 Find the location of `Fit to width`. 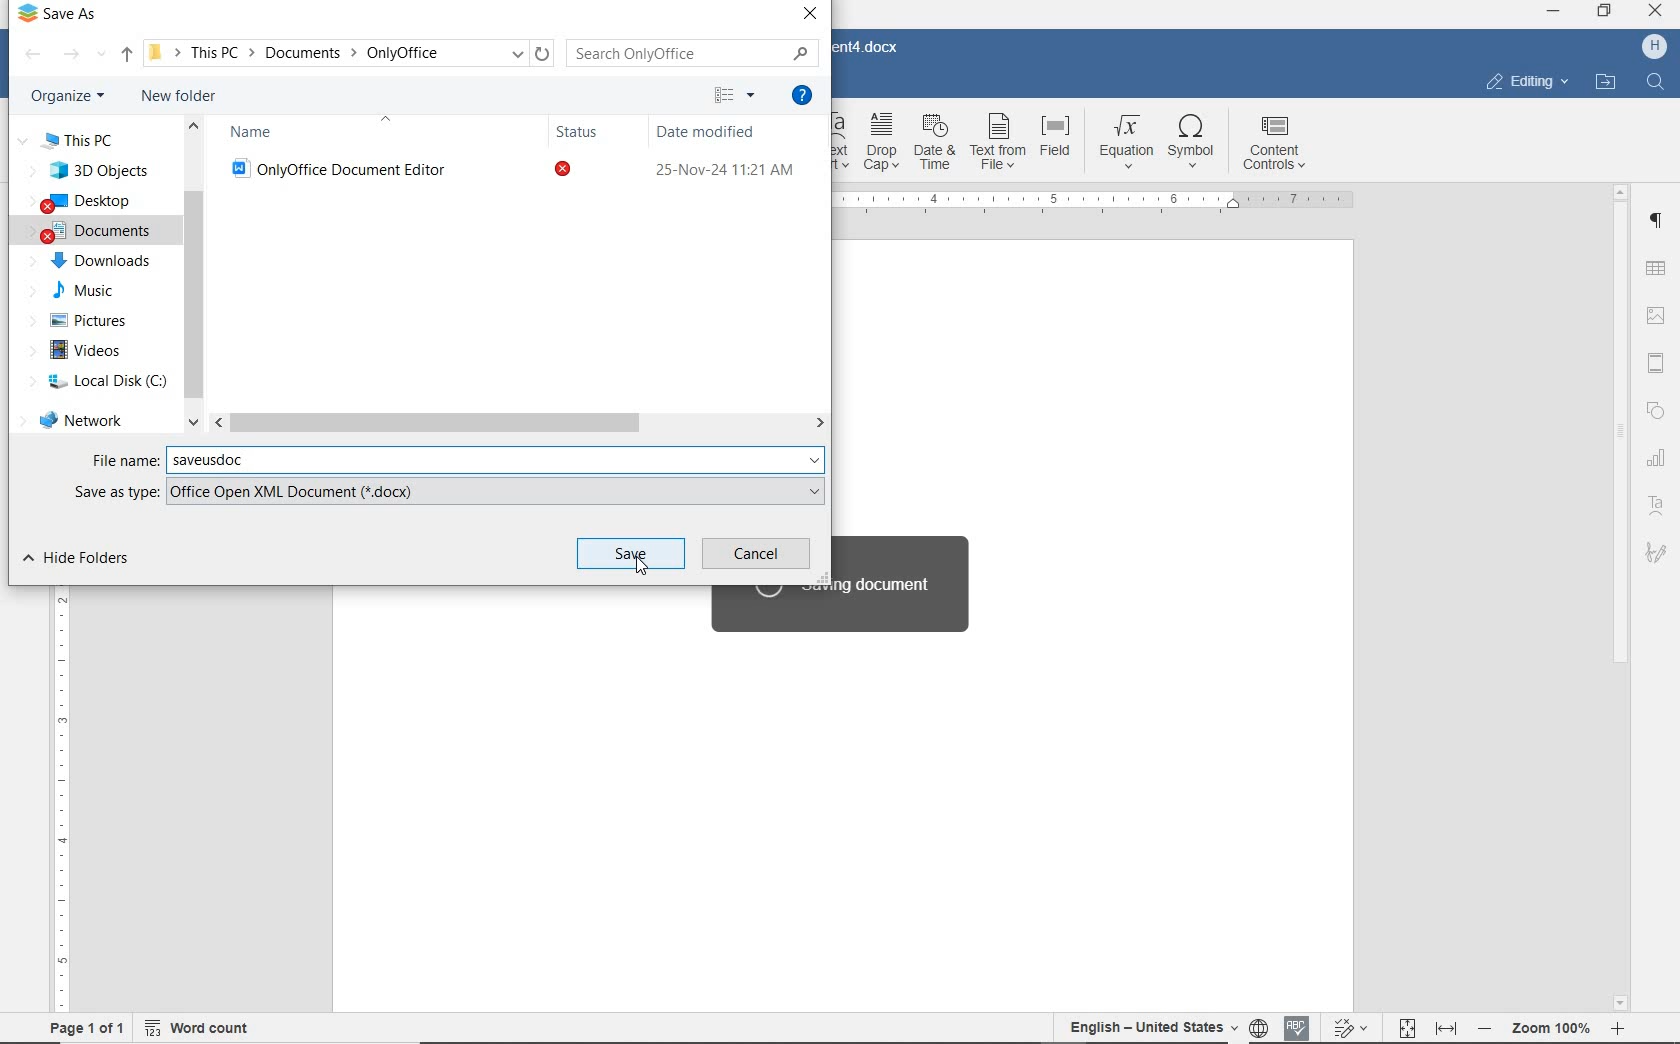

Fit to width is located at coordinates (1445, 1028).